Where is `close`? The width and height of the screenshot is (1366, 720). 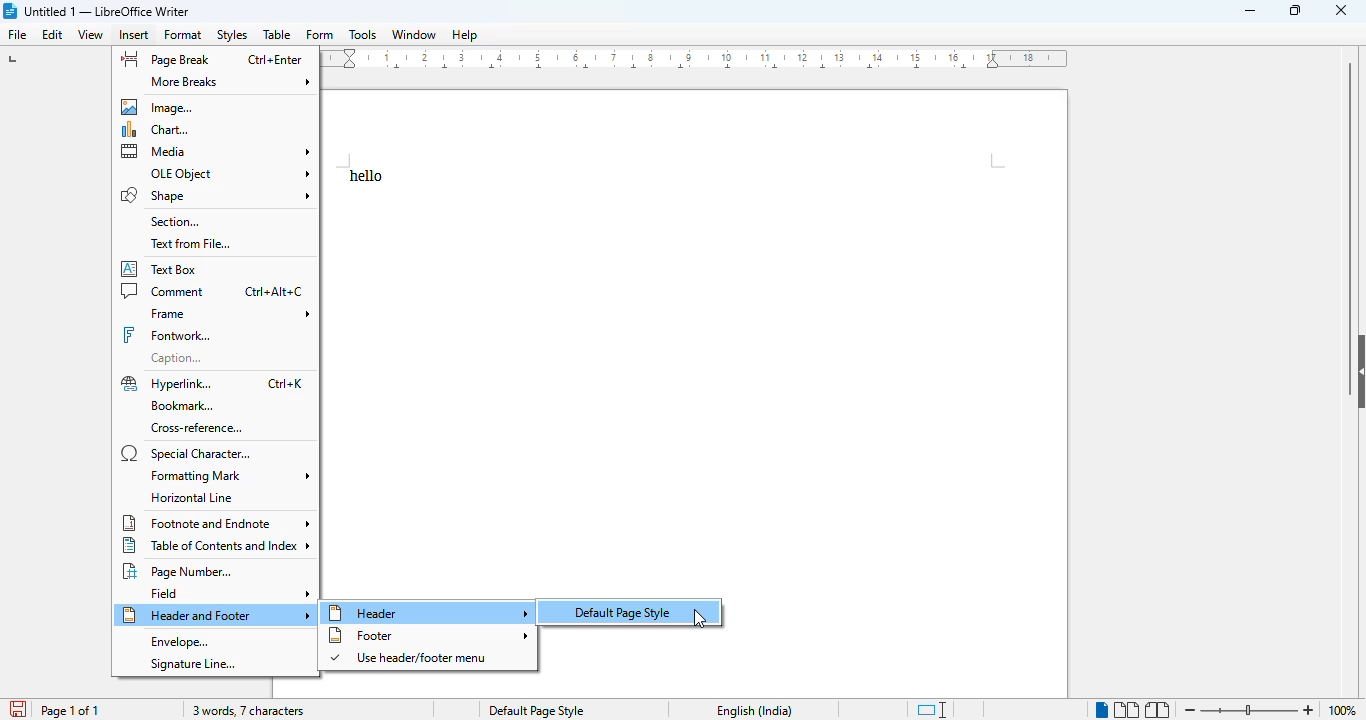
close is located at coordinates (1340, 11).